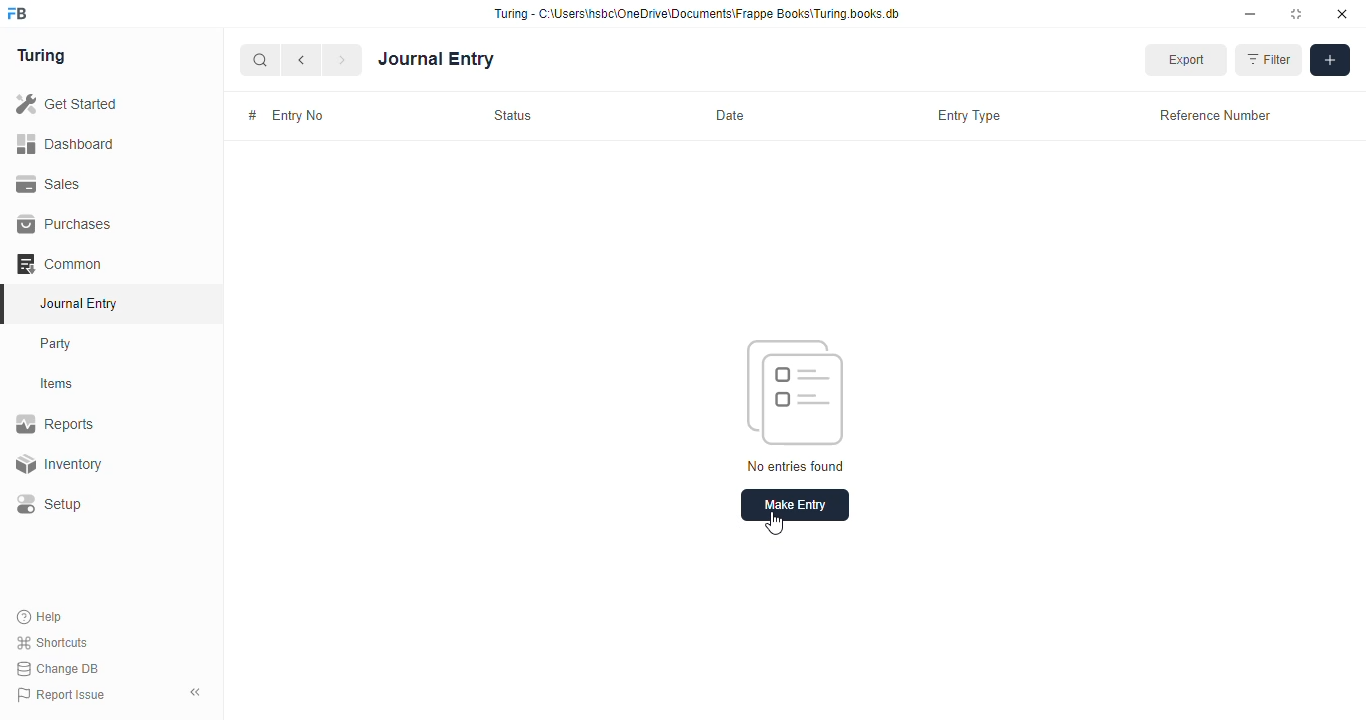 This screenshot has height=720, width=1366. Describe the element at coordinates (1185, 60) in the screenshot. I see `export` at that location.